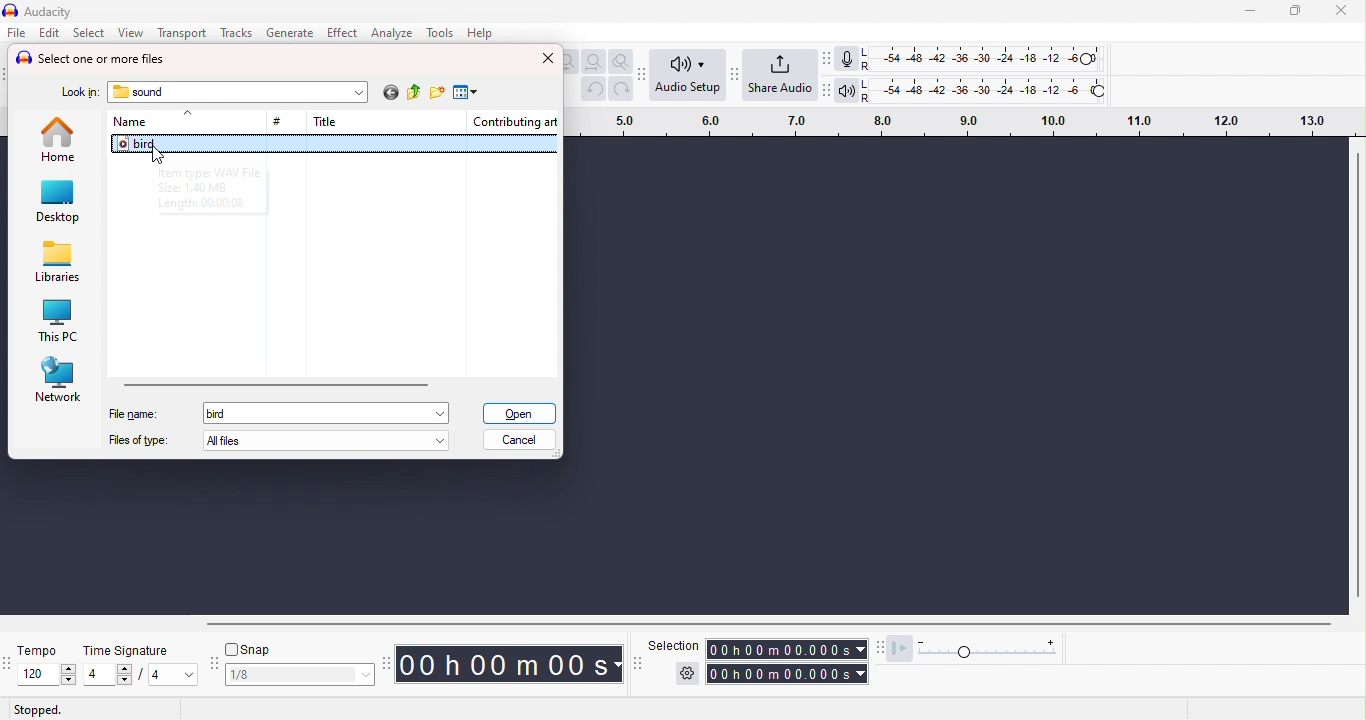 The width and height of the screenshot is (1366, 720). What do you see at coordinates (251, 651) in the screenshot?
I see `snap` at bounding box center [251, 651].